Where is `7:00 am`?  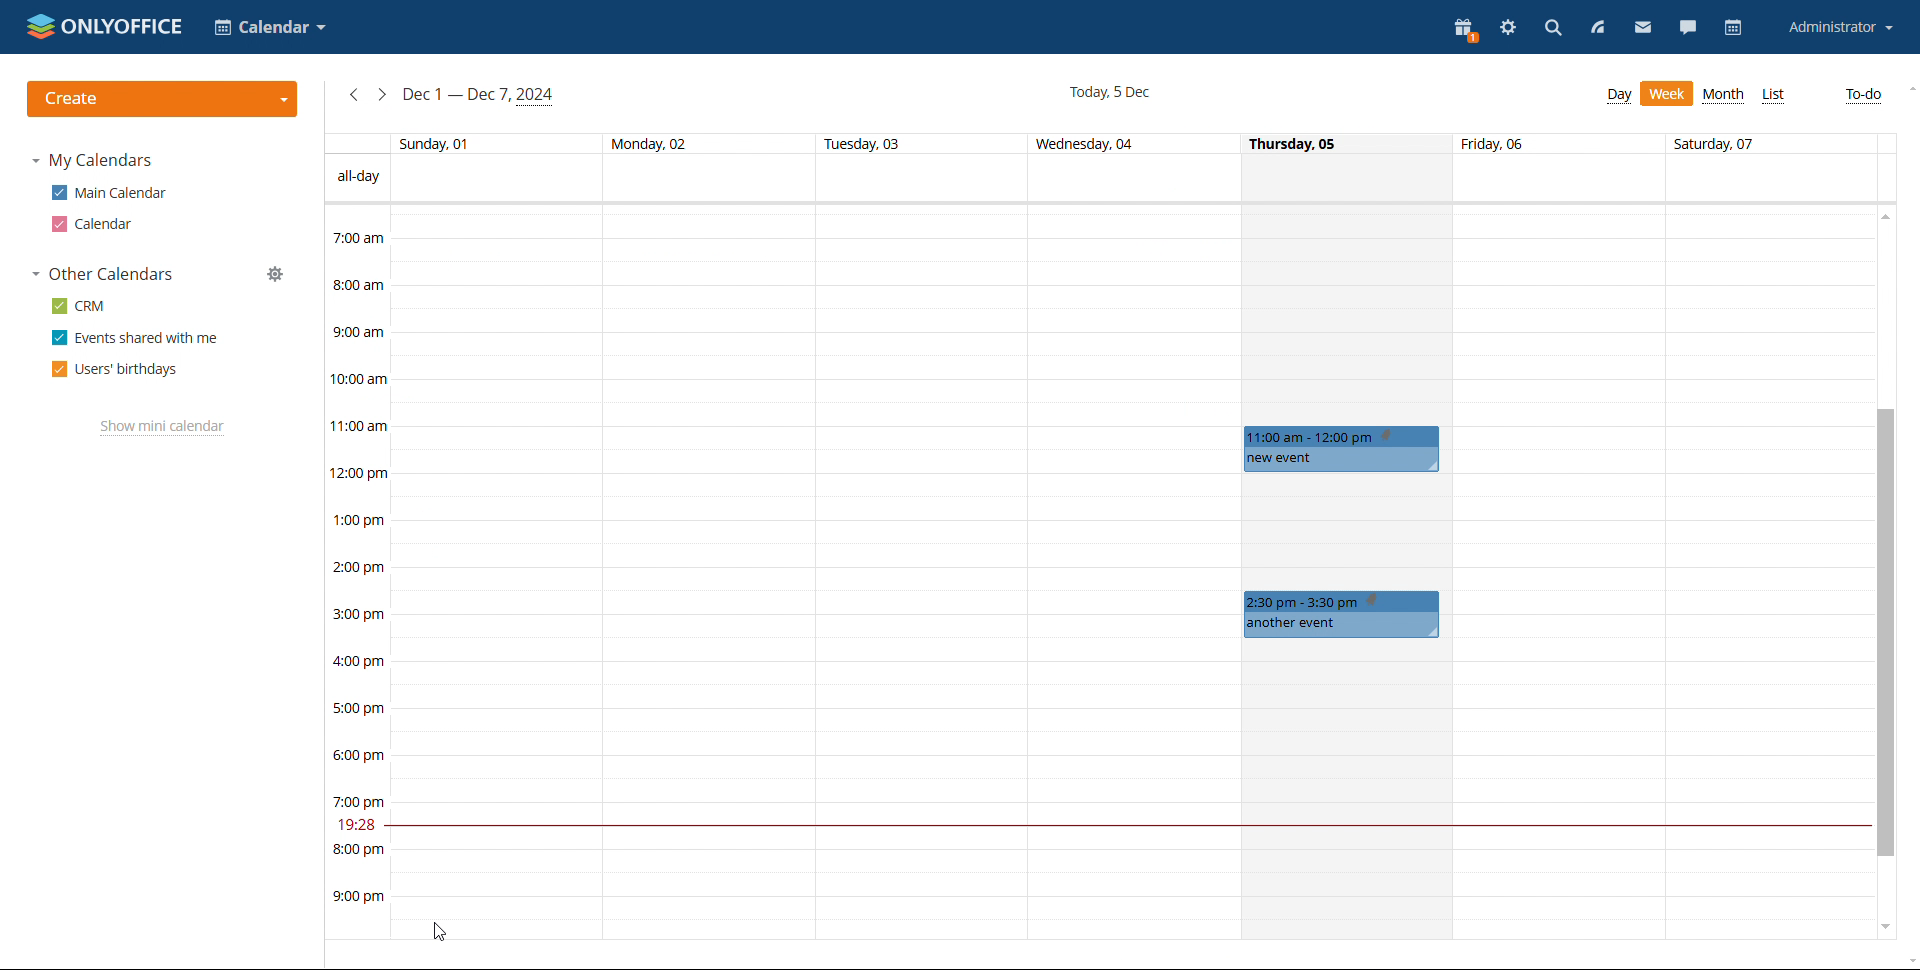 7:00 am is located at coordinates (359, 240).